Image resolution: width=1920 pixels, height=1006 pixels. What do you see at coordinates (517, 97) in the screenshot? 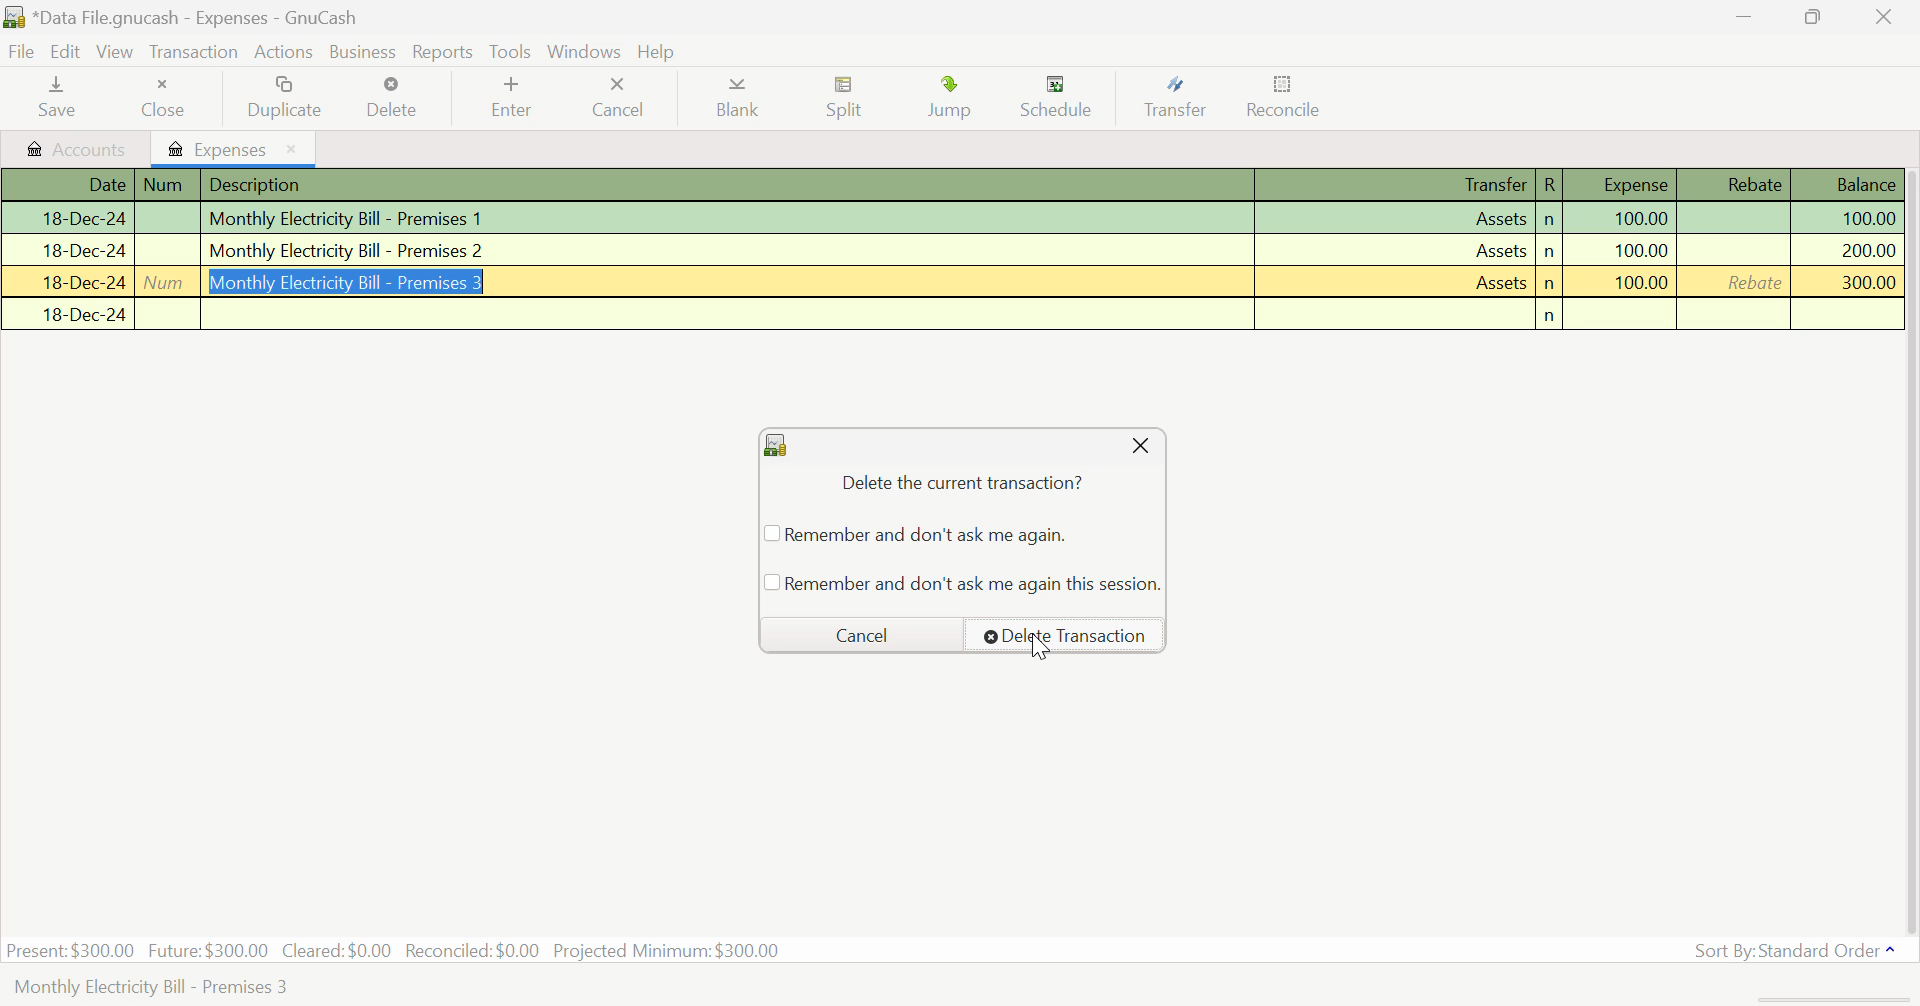
I see `Enter` at bounding box center [517, 97].